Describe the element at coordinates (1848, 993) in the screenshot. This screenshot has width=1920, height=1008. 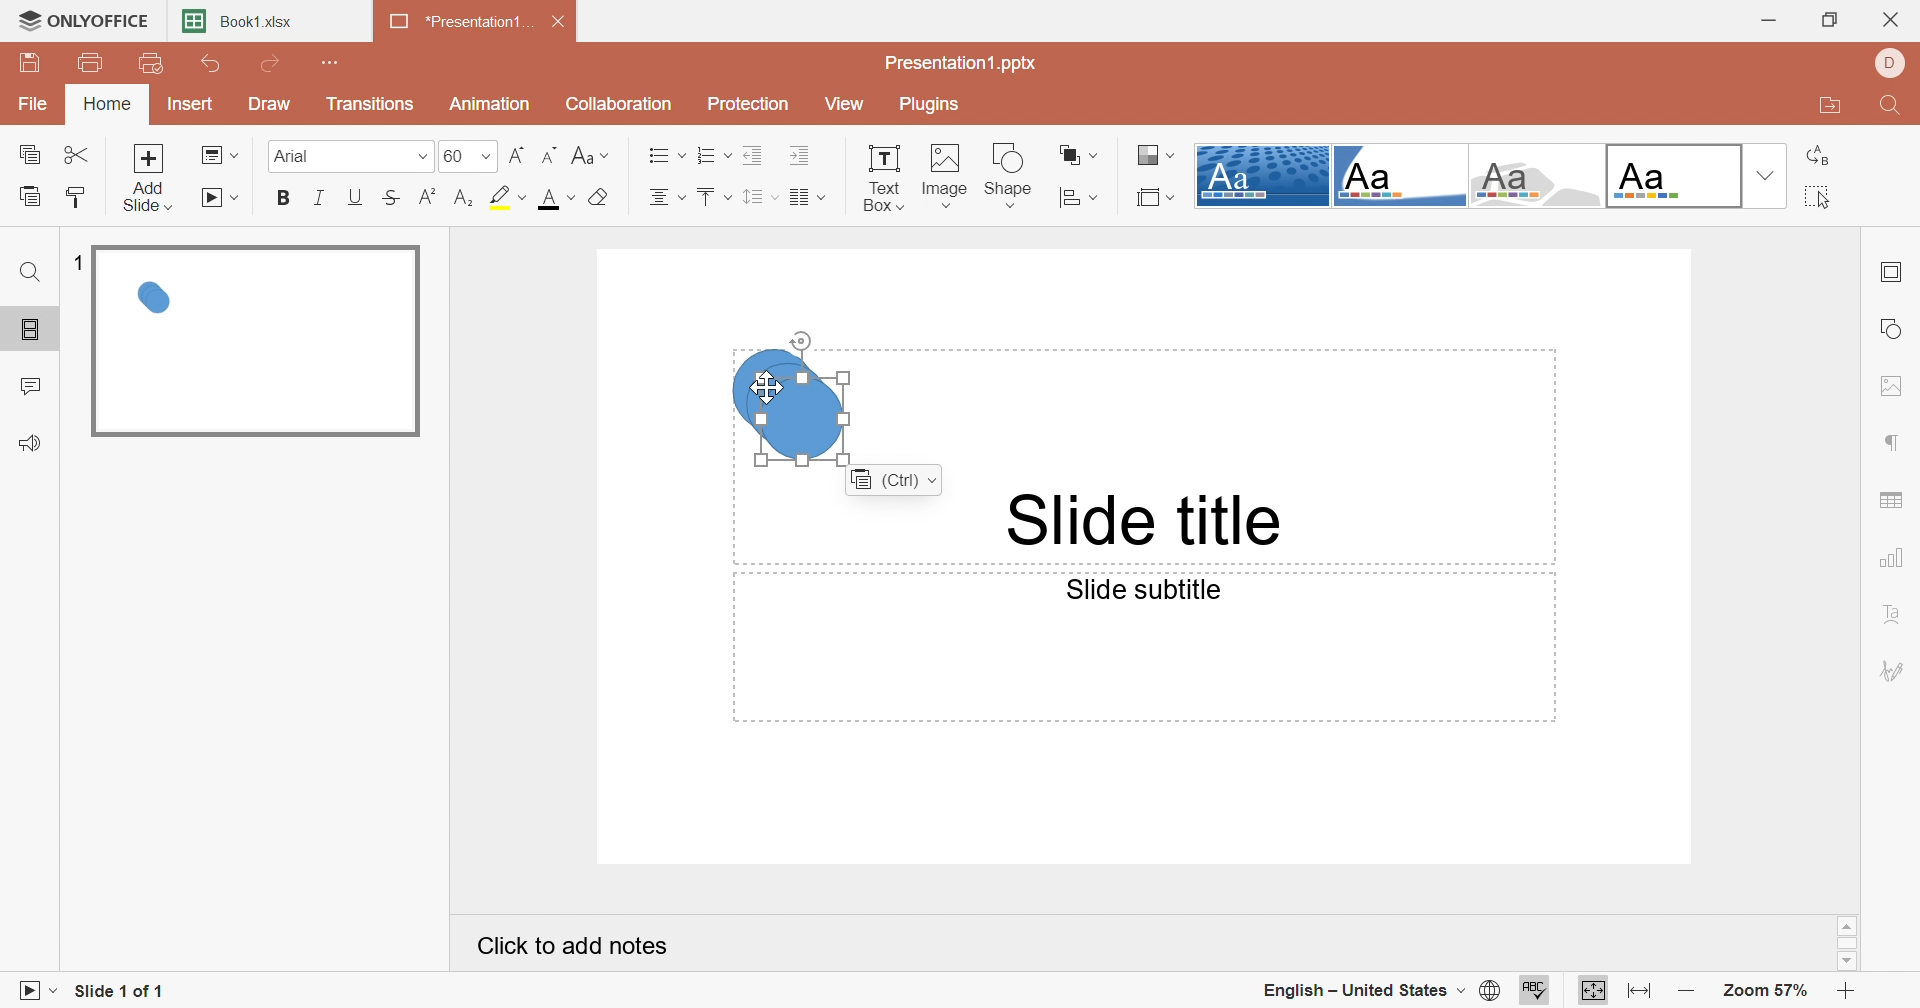
I see `Zoom in` at that location.